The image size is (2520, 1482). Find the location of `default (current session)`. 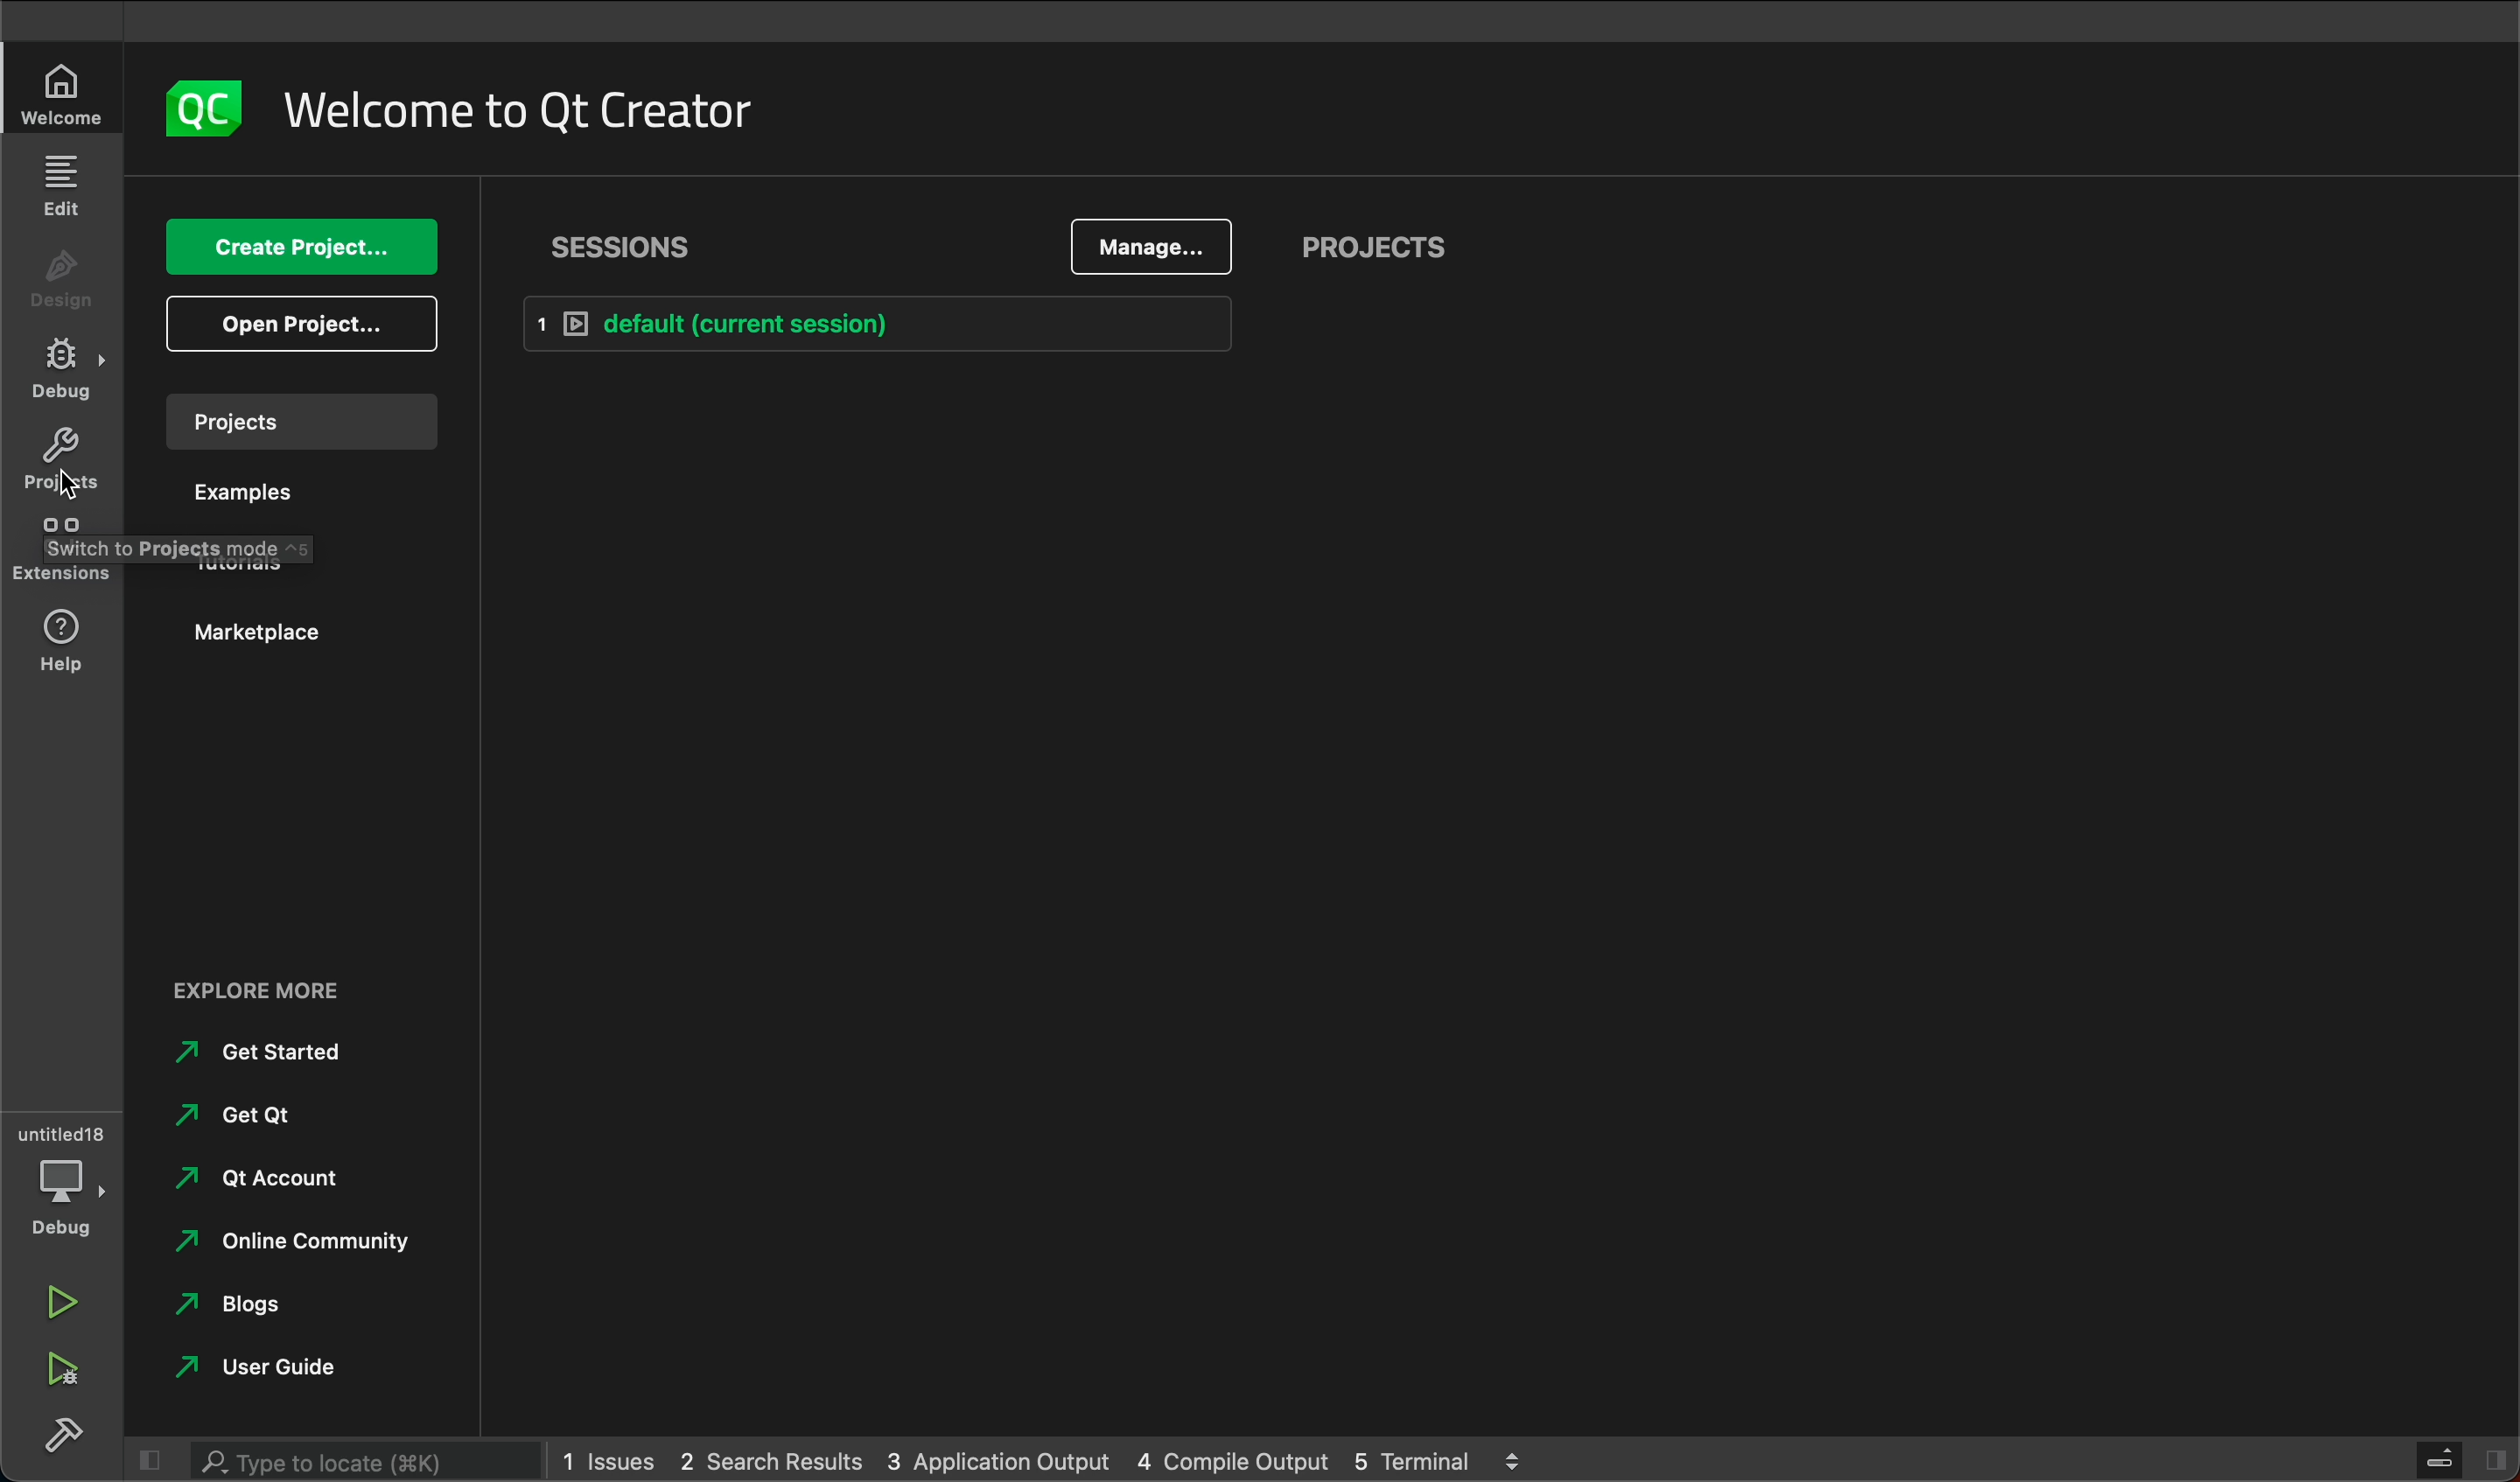

default (current session) is located at coordinates (898, 328).